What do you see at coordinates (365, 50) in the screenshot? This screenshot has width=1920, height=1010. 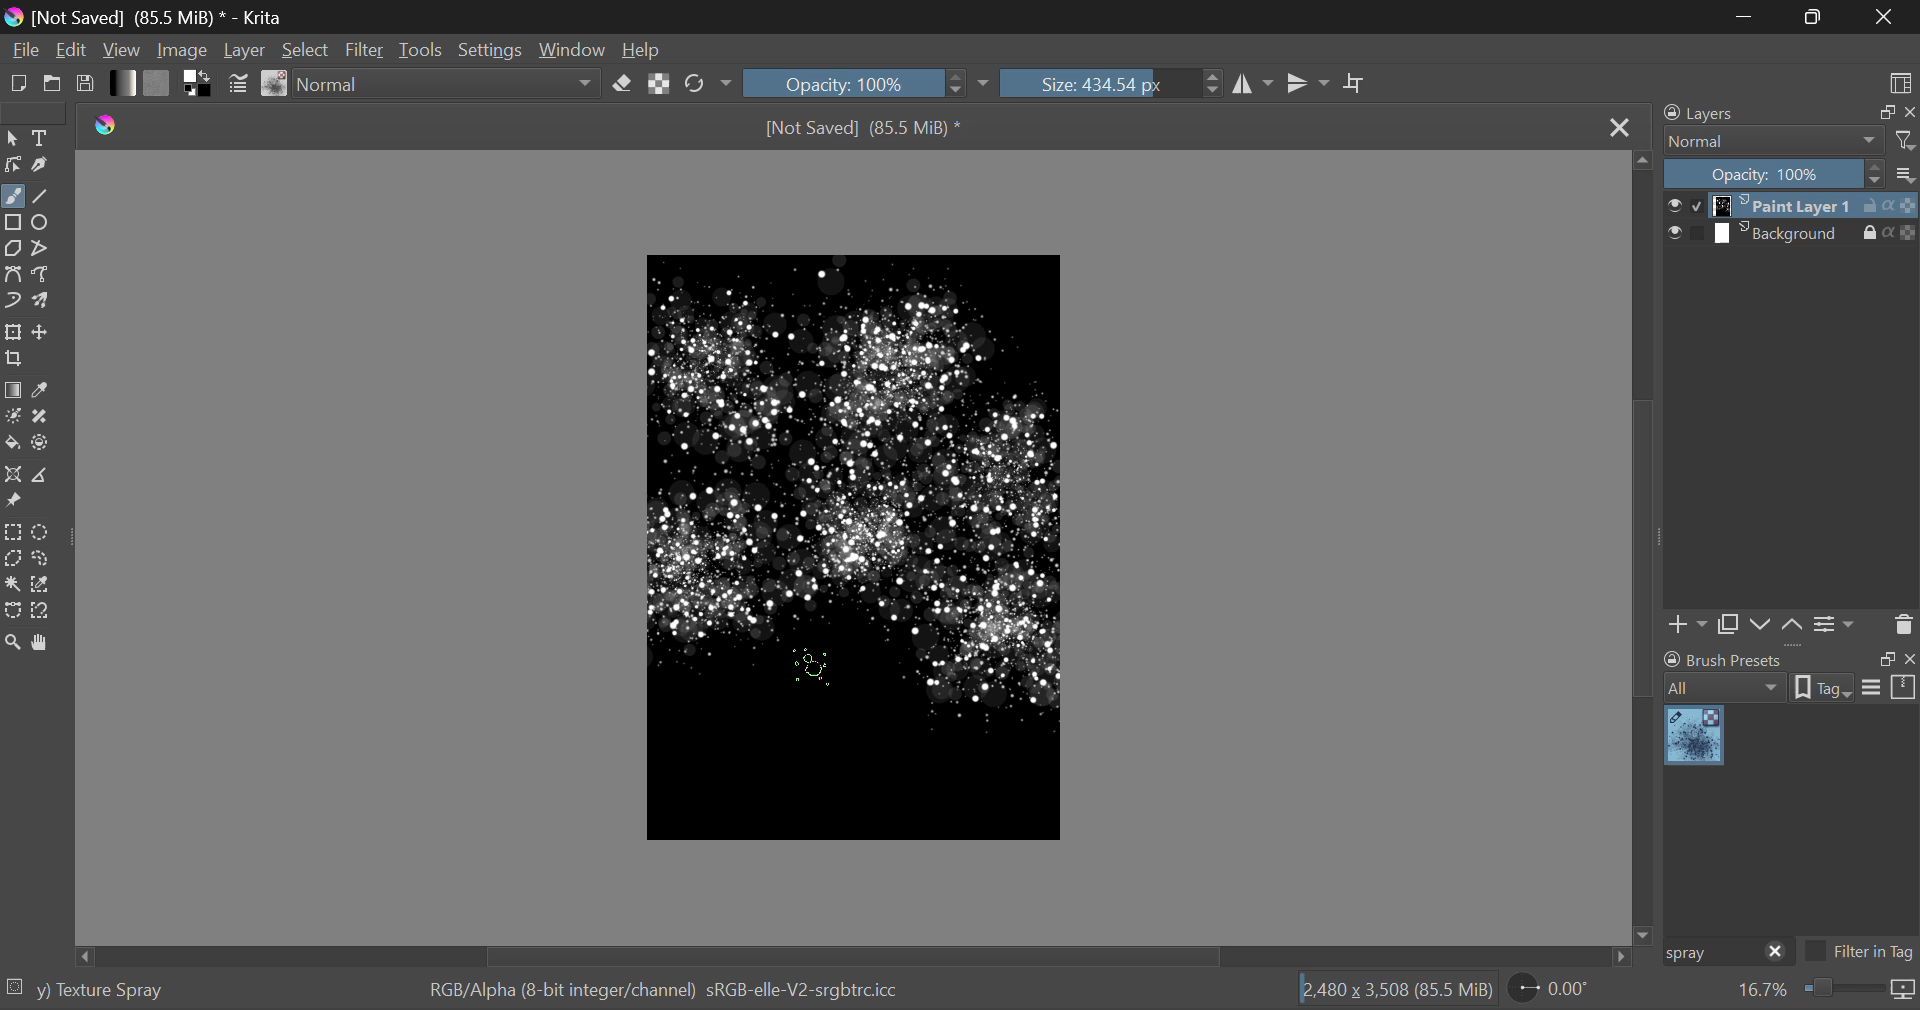 I see `Filter` at bounding box center [365, 50].